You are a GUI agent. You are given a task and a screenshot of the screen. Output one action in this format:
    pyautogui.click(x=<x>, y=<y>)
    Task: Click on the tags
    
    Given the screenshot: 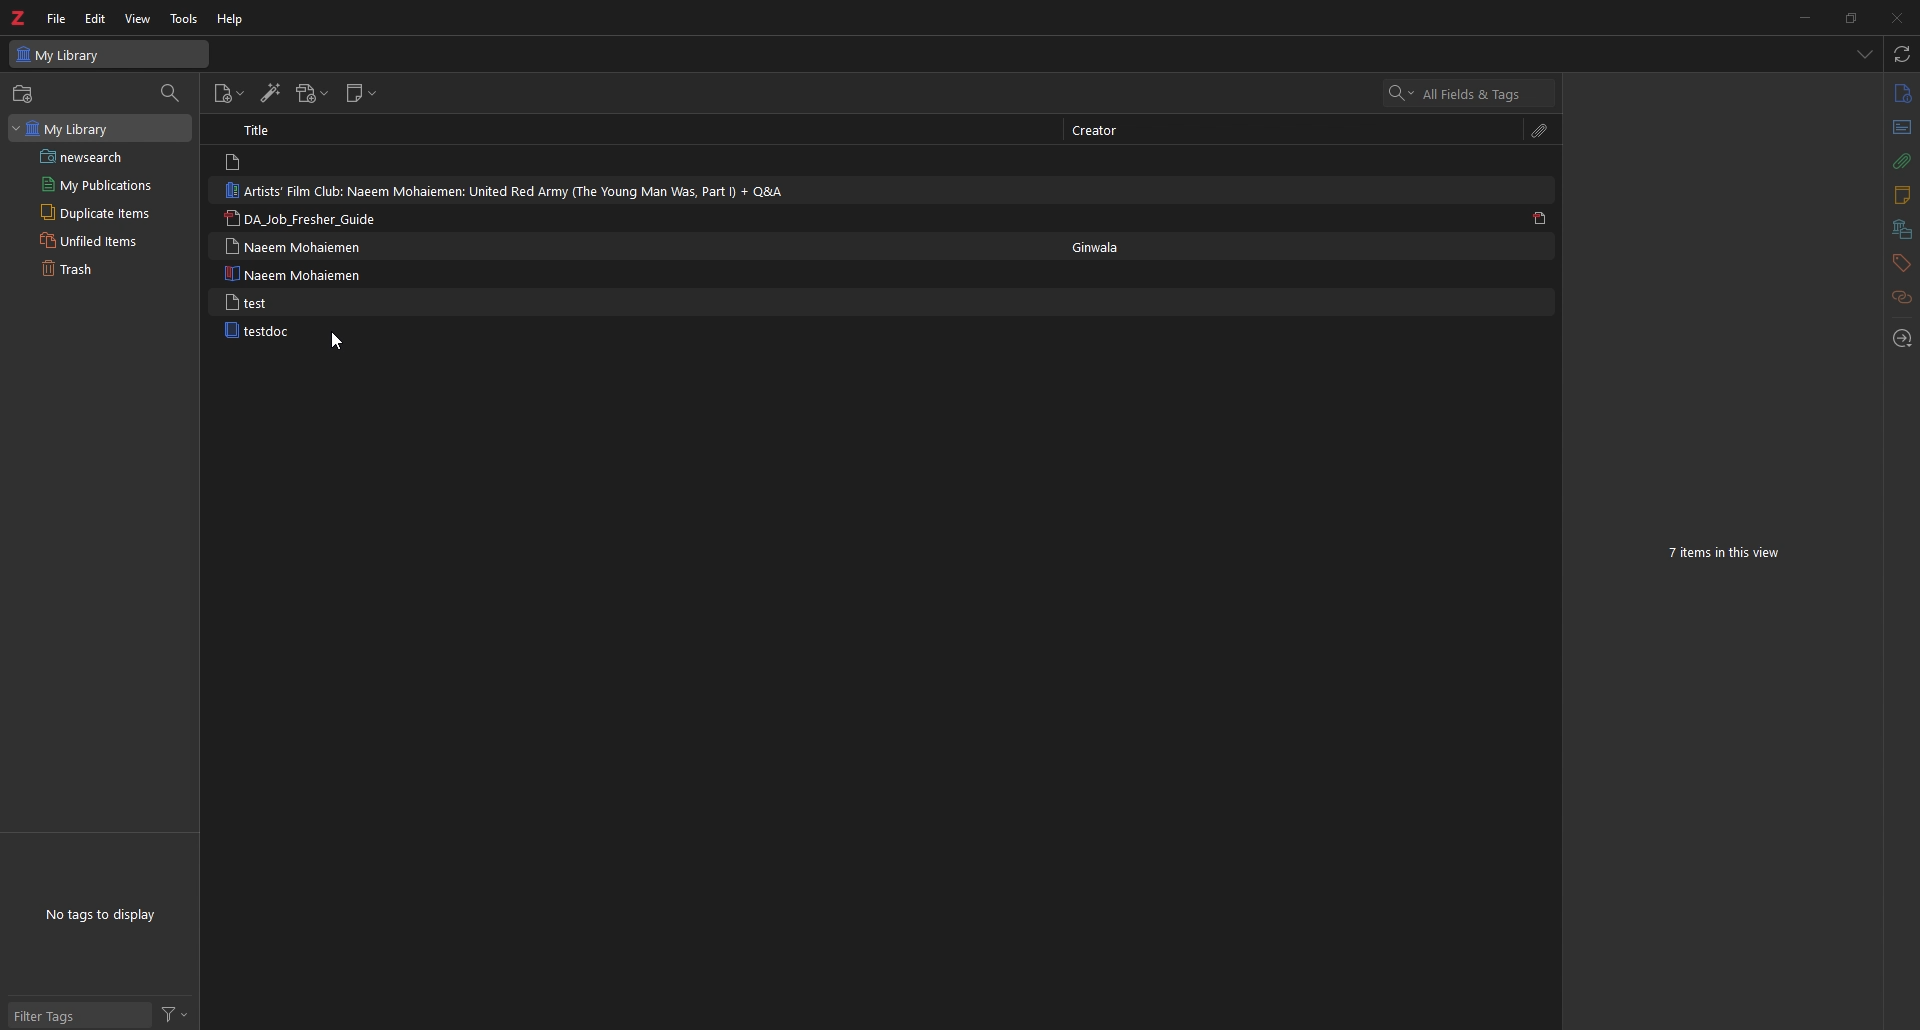 What is the action you would take?
    pyautogui.click(x=1901, y=263)
    